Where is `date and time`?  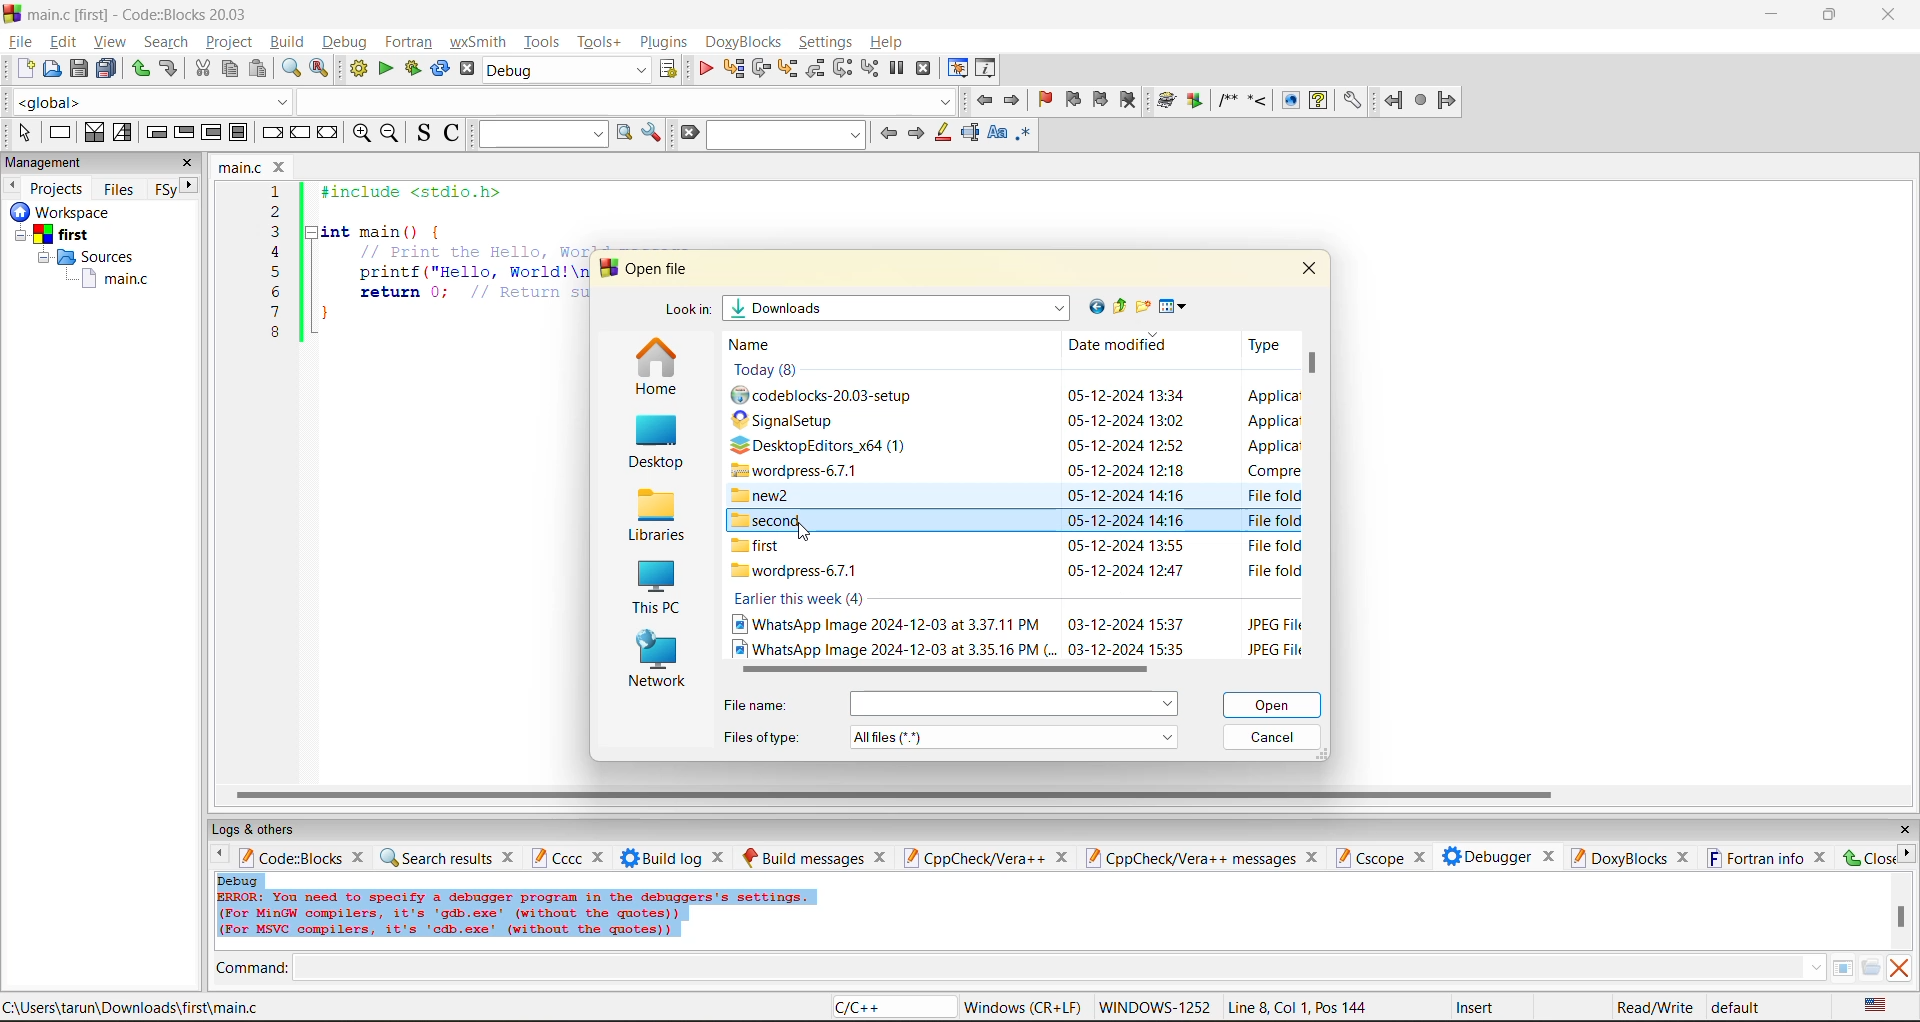
date and time is located at coordinates (1126, 497).